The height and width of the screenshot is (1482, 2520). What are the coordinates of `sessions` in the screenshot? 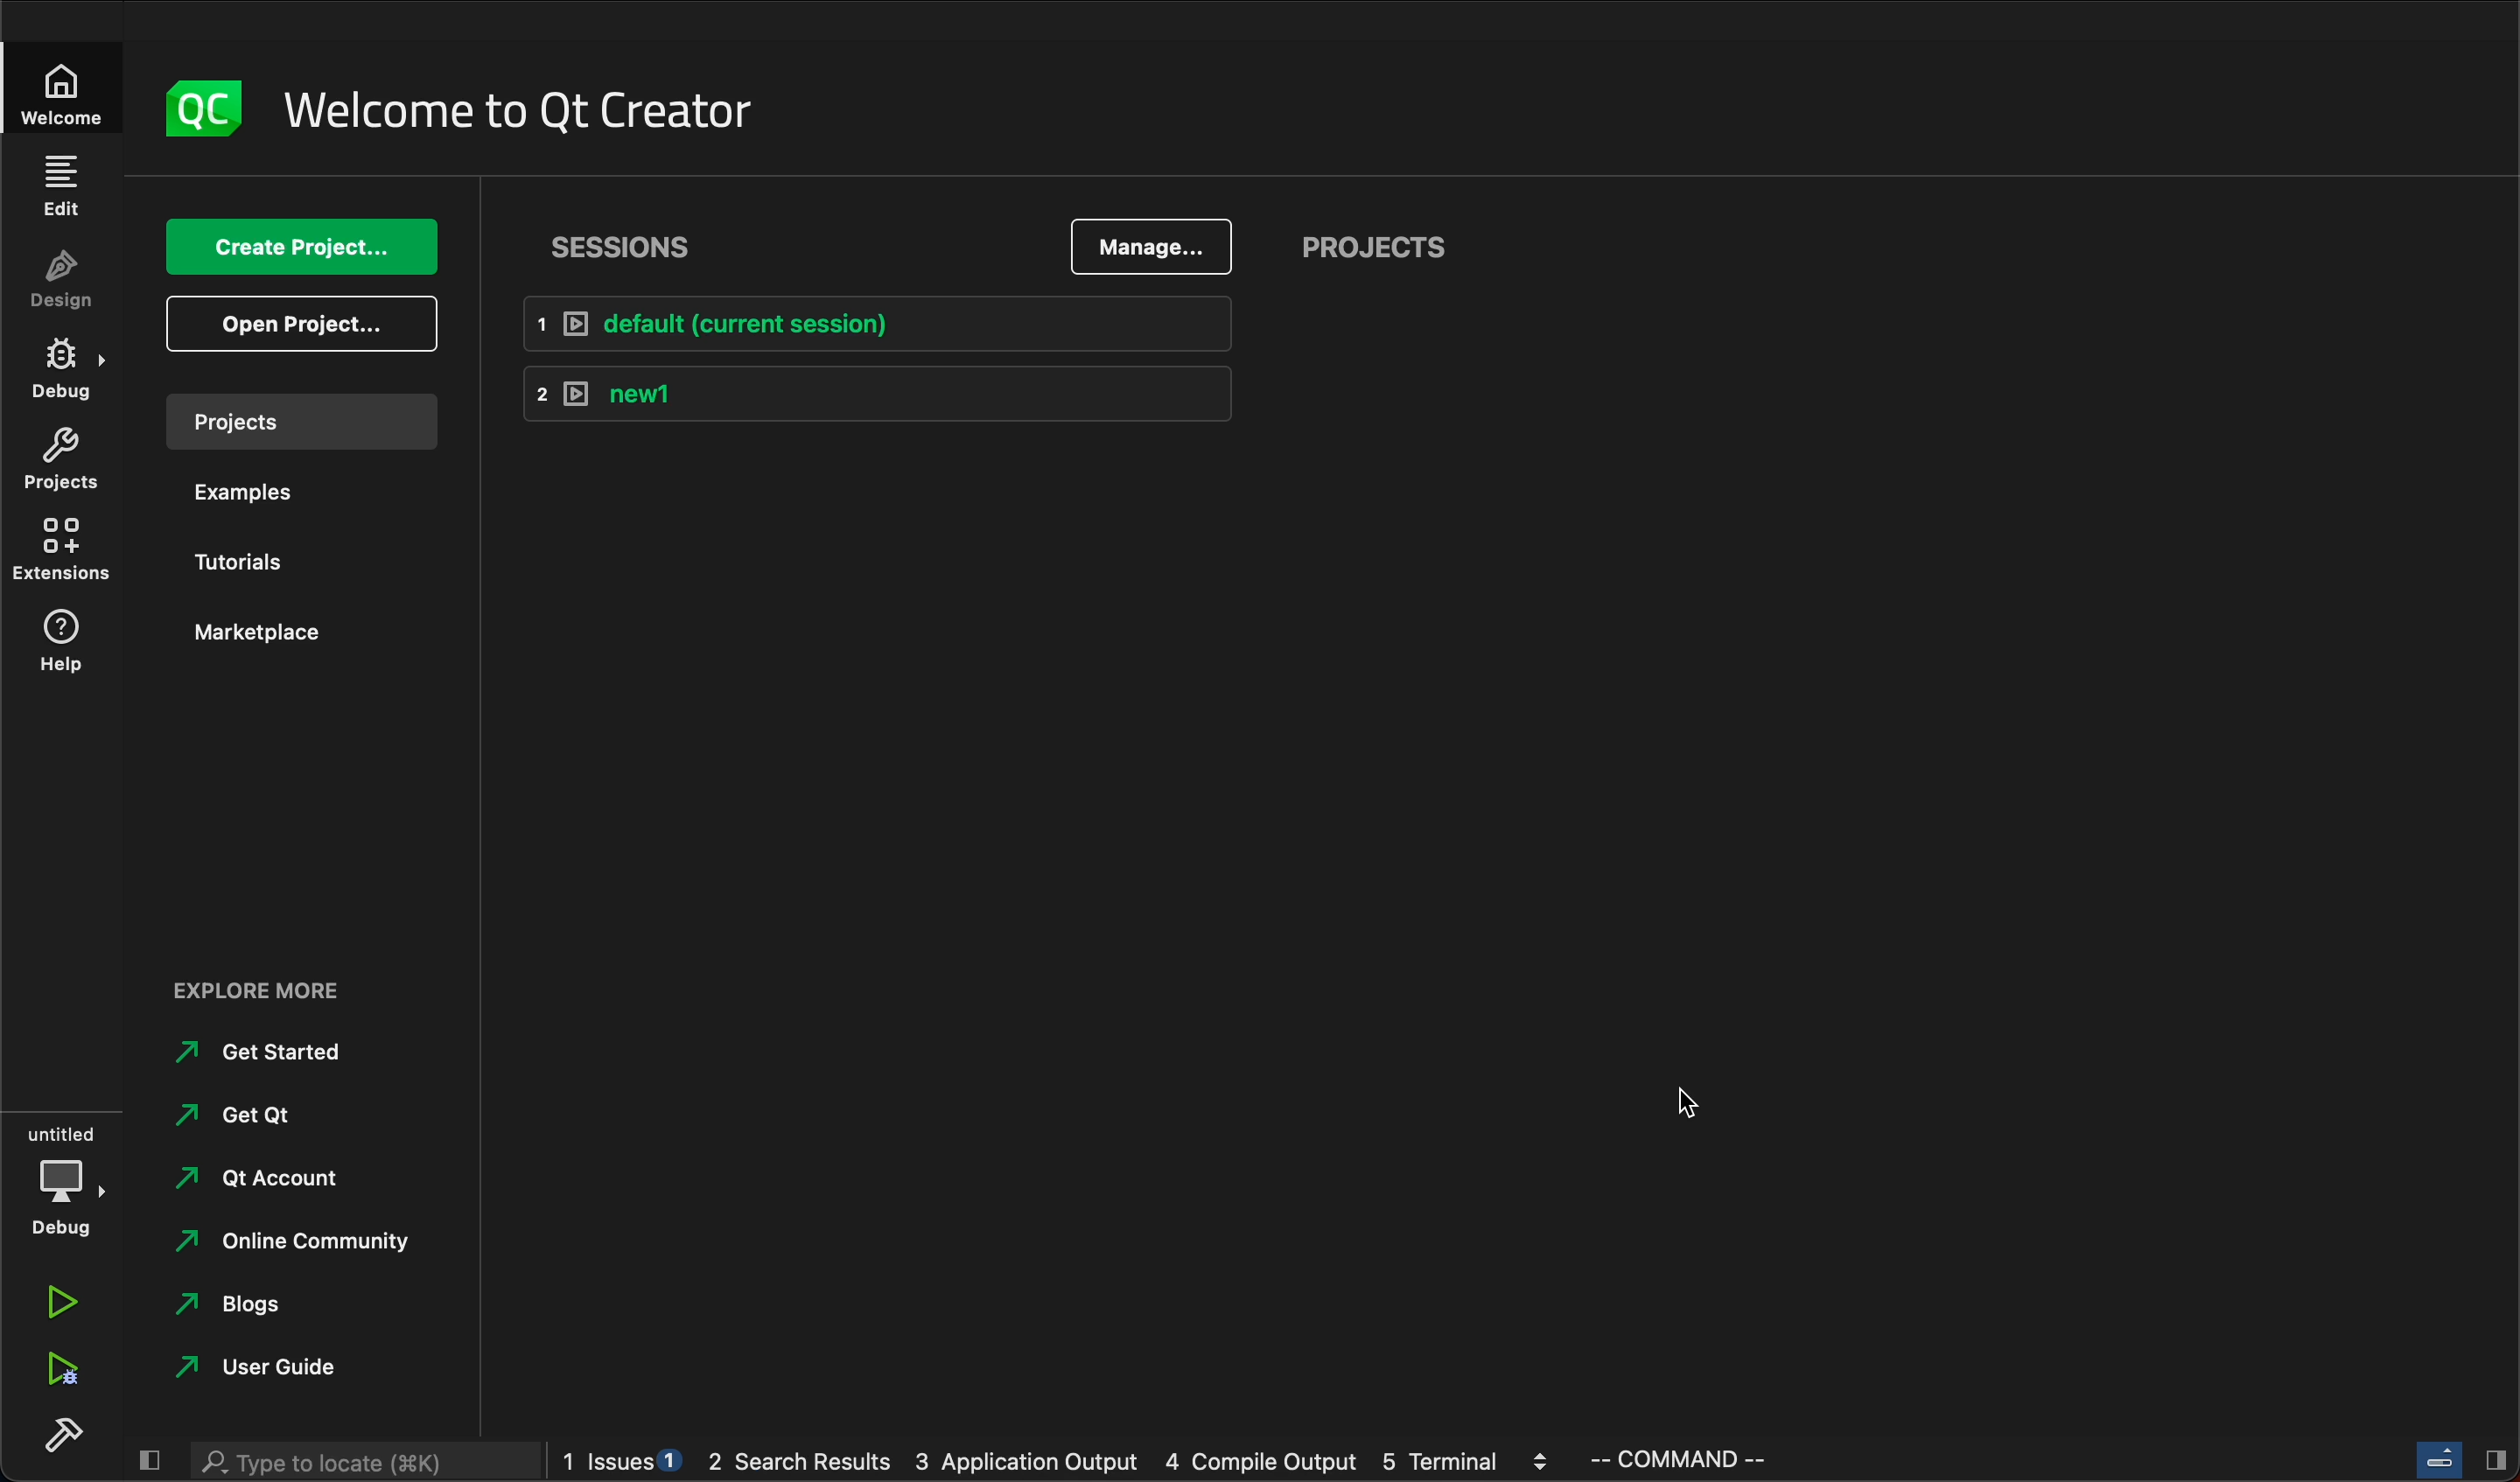 It's located at (635, 243).